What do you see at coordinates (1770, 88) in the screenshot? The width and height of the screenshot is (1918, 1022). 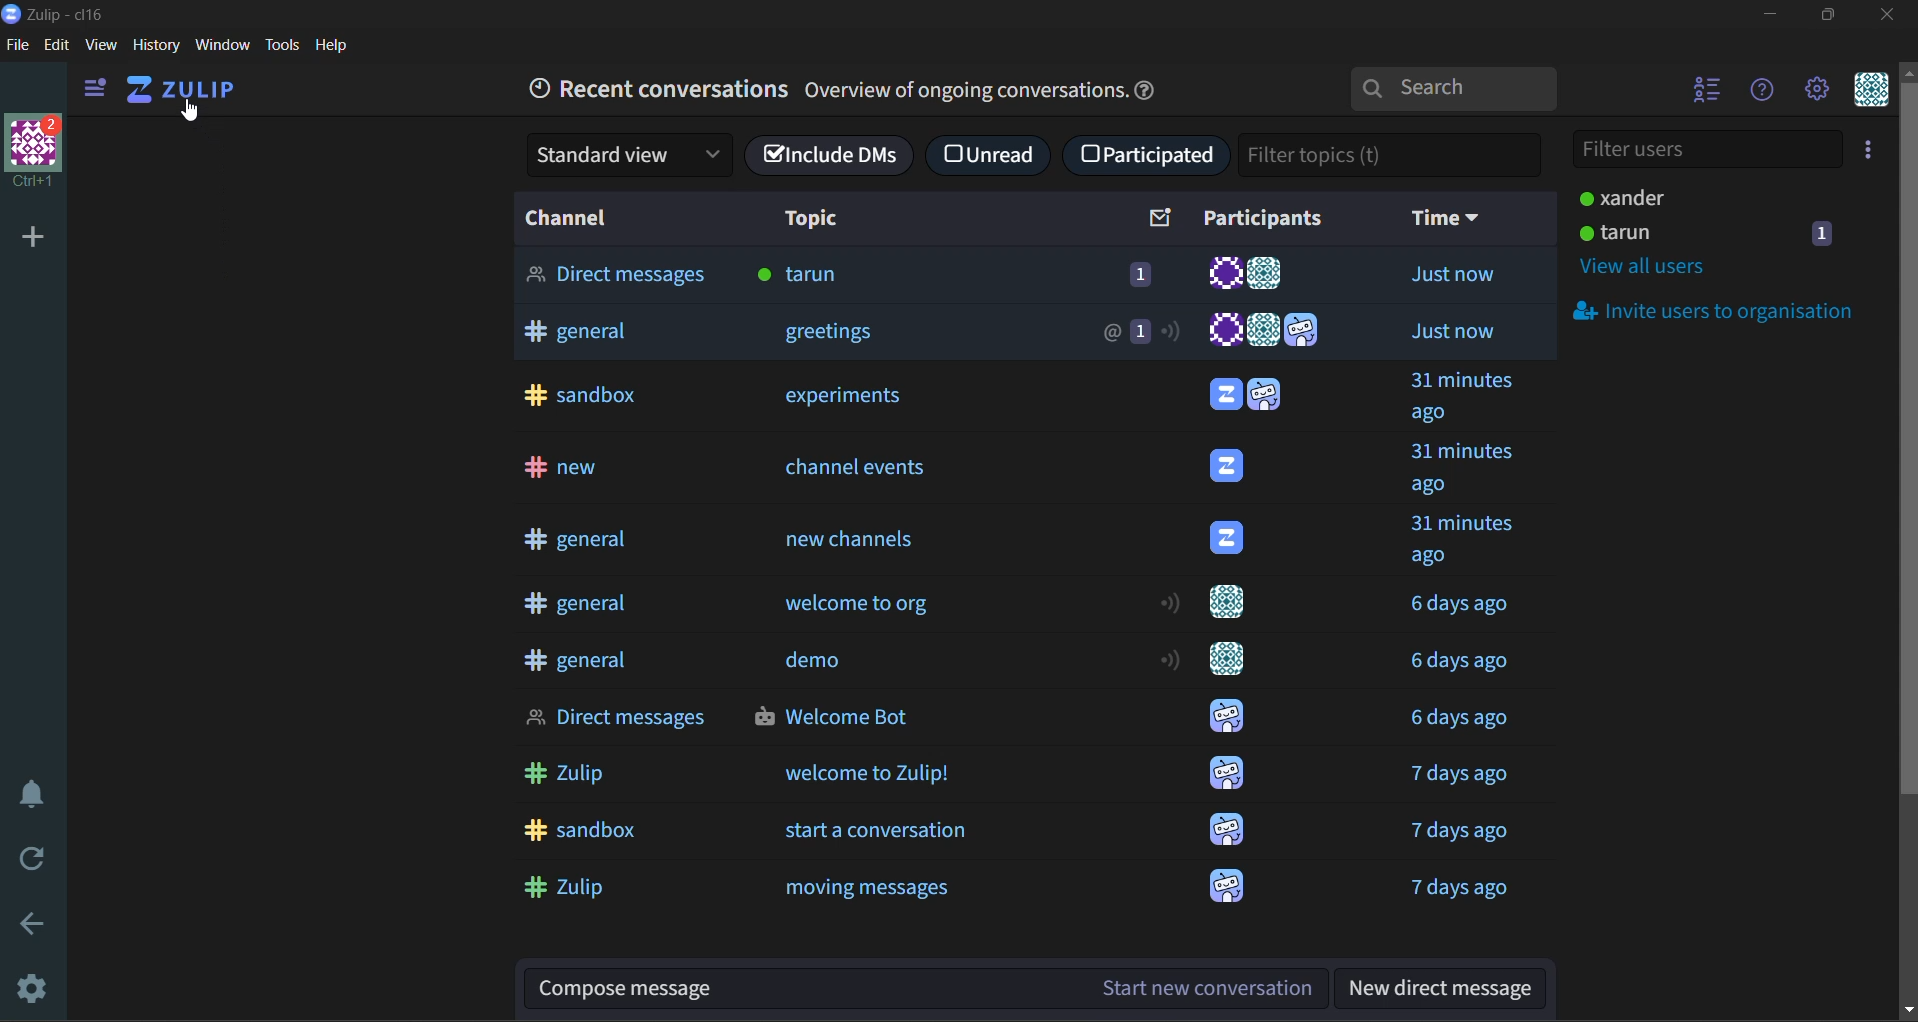 I see `help menu` at bounding box center [1770, 88].